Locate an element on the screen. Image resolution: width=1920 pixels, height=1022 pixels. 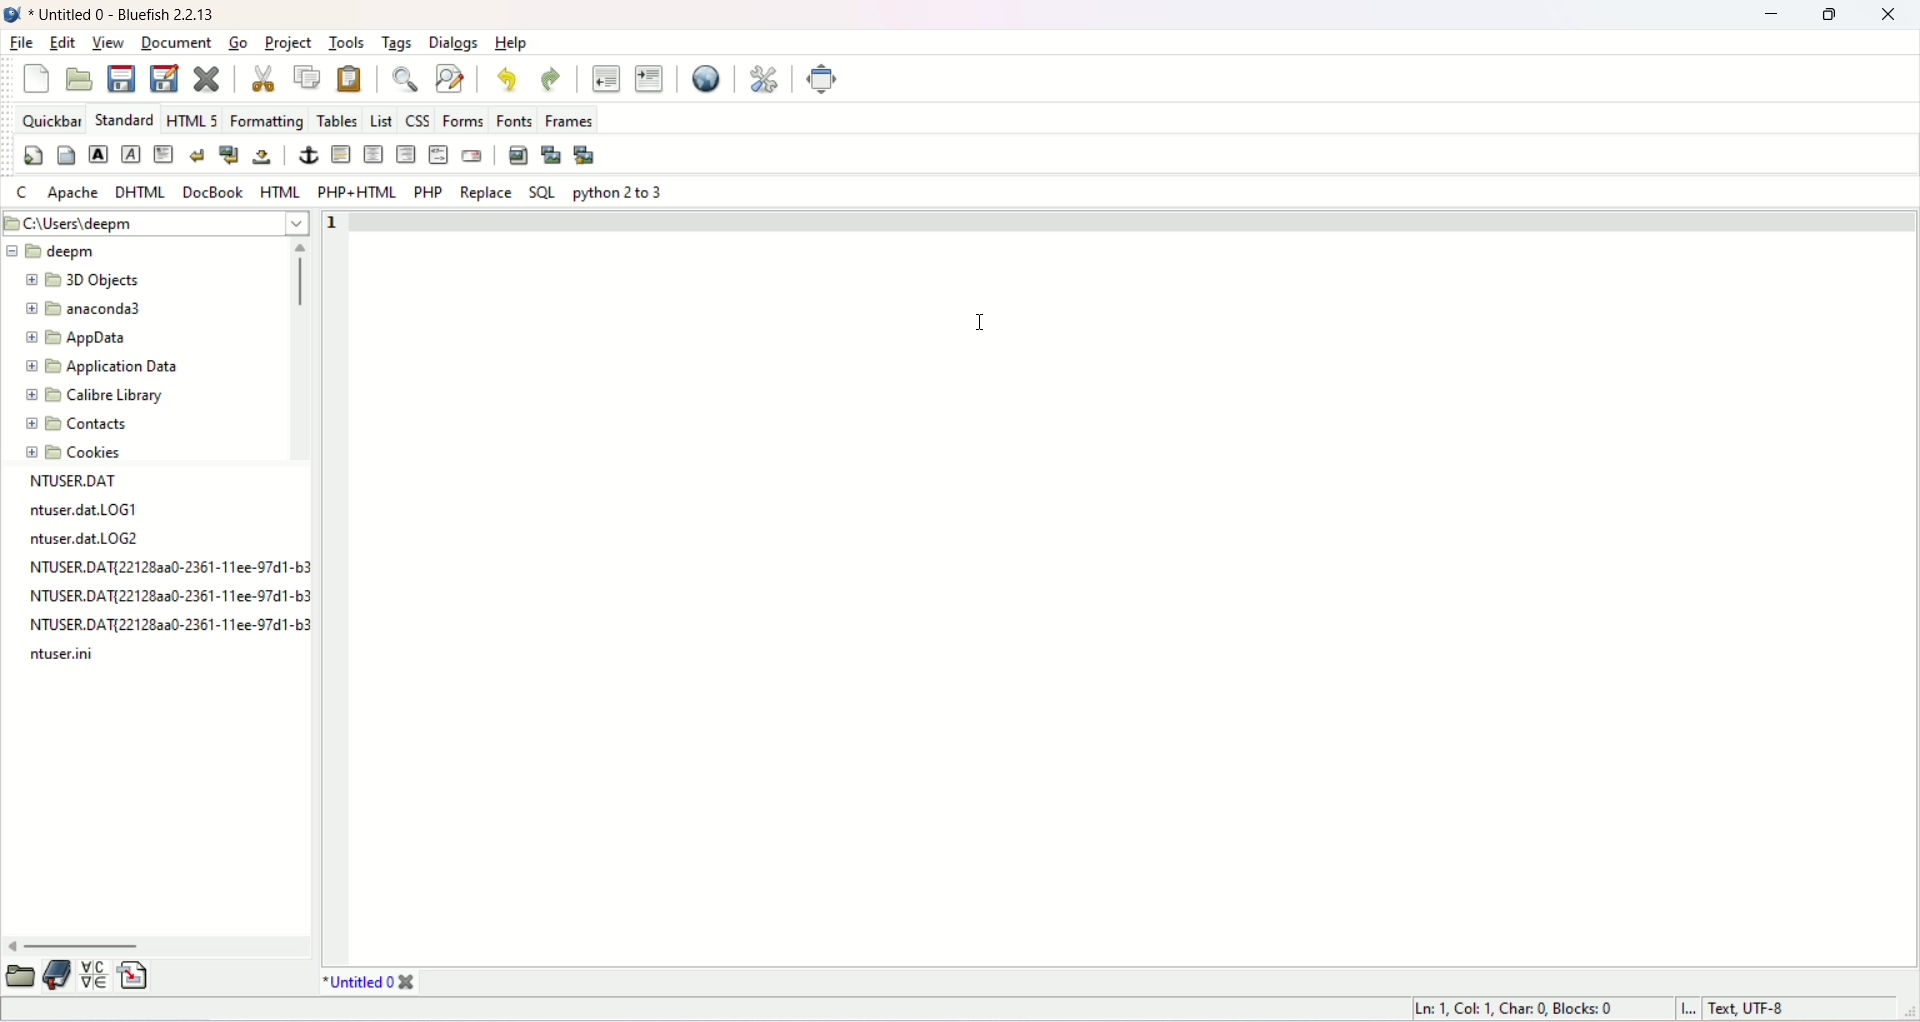
vertical scroll bar is located at coordinates (302, 352).